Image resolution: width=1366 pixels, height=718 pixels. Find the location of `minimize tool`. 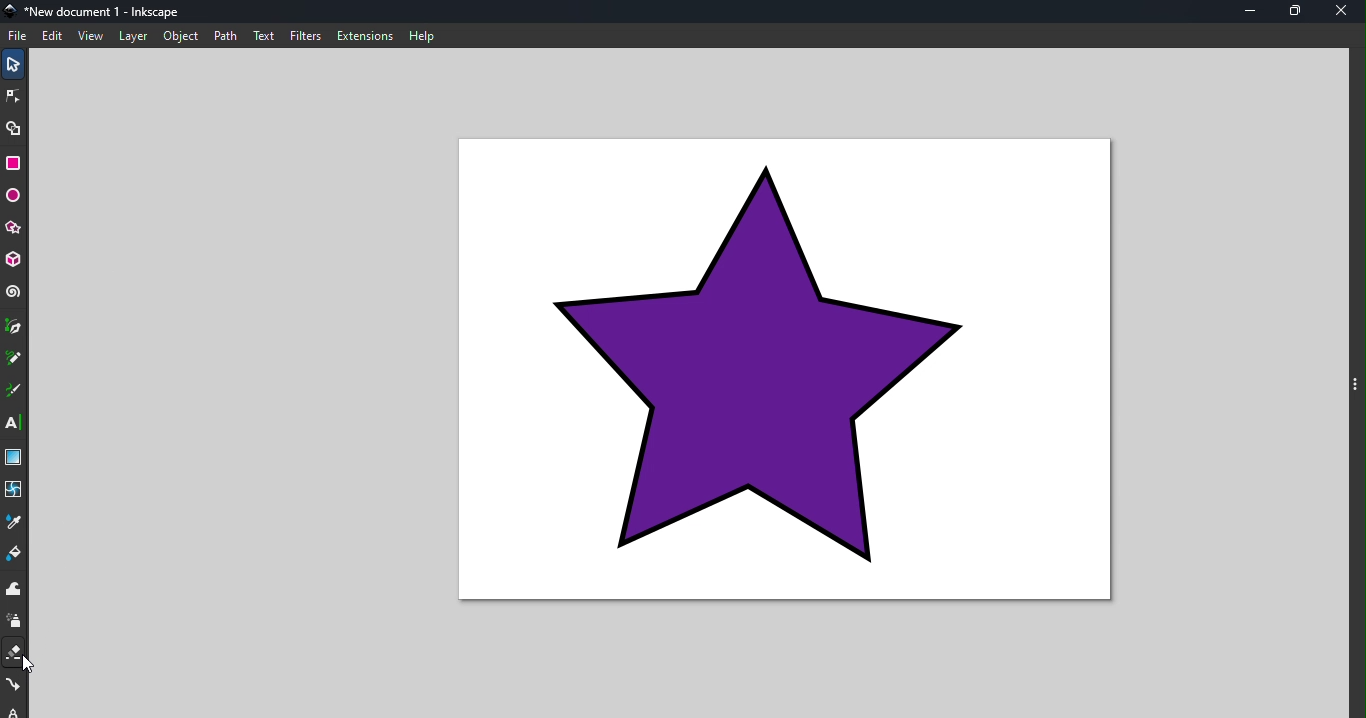

minimize tool is located at coordinates (1249, 11).